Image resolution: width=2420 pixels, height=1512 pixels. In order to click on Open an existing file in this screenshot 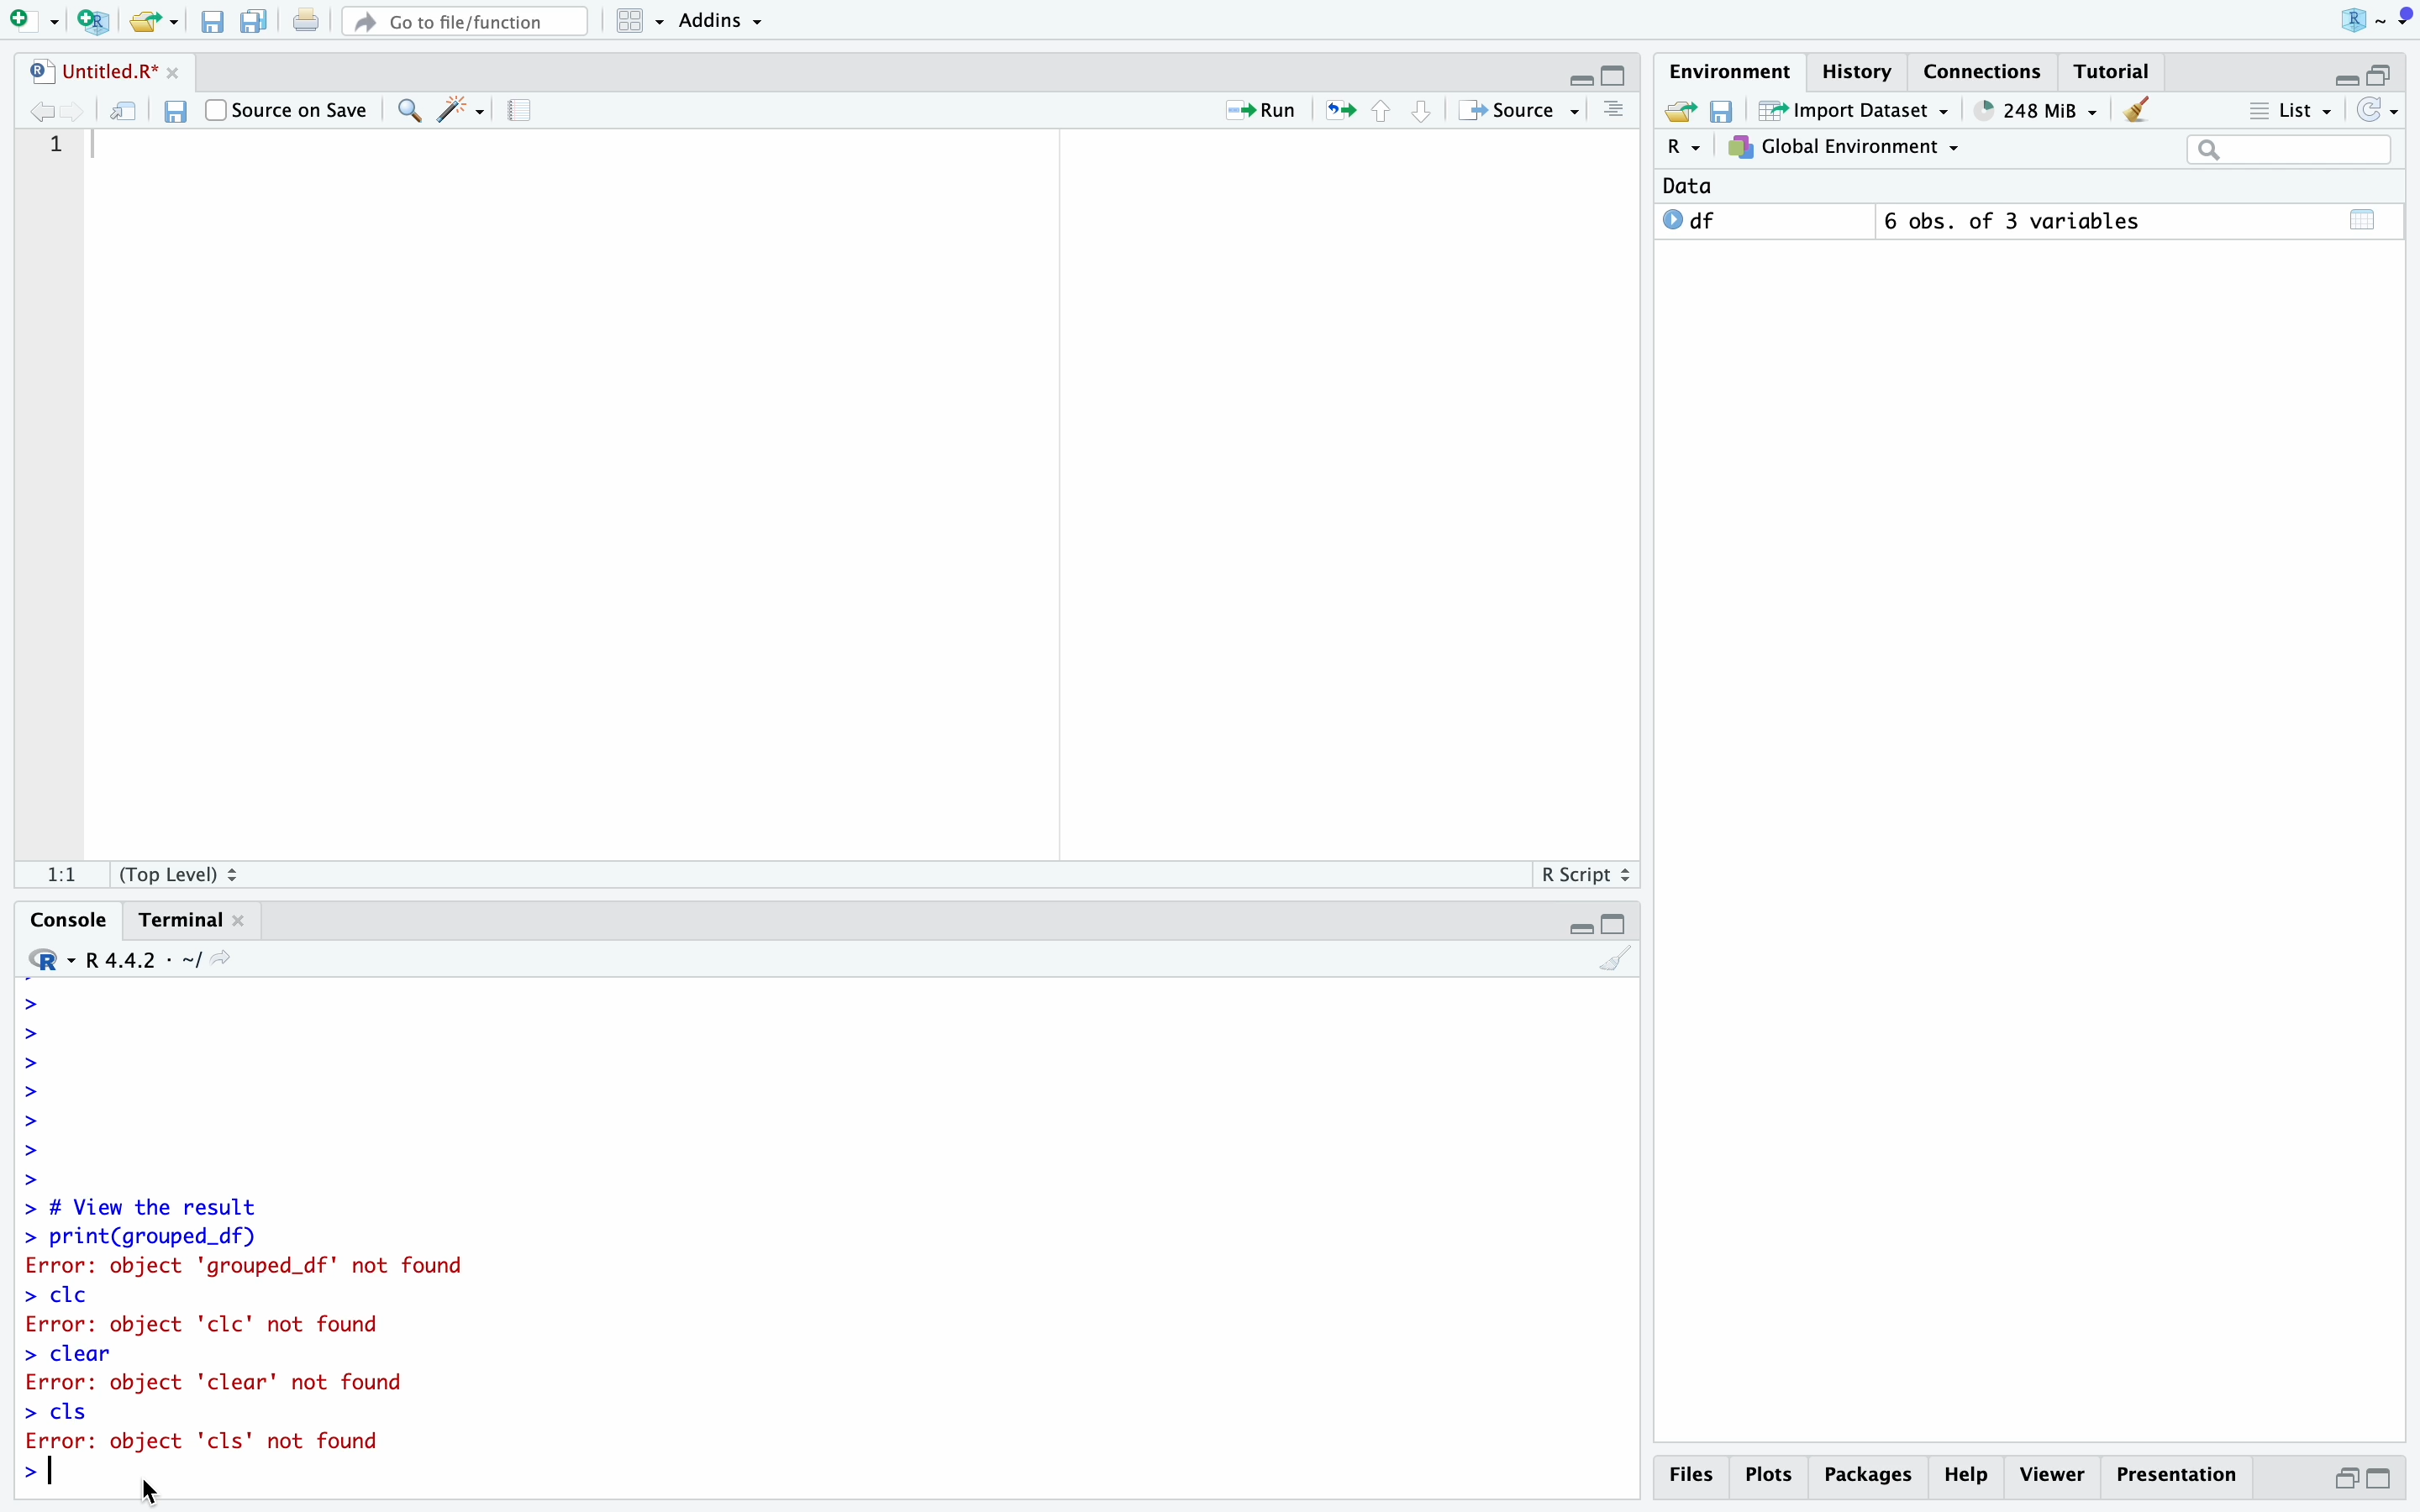, I will do `click(154, 20)`.